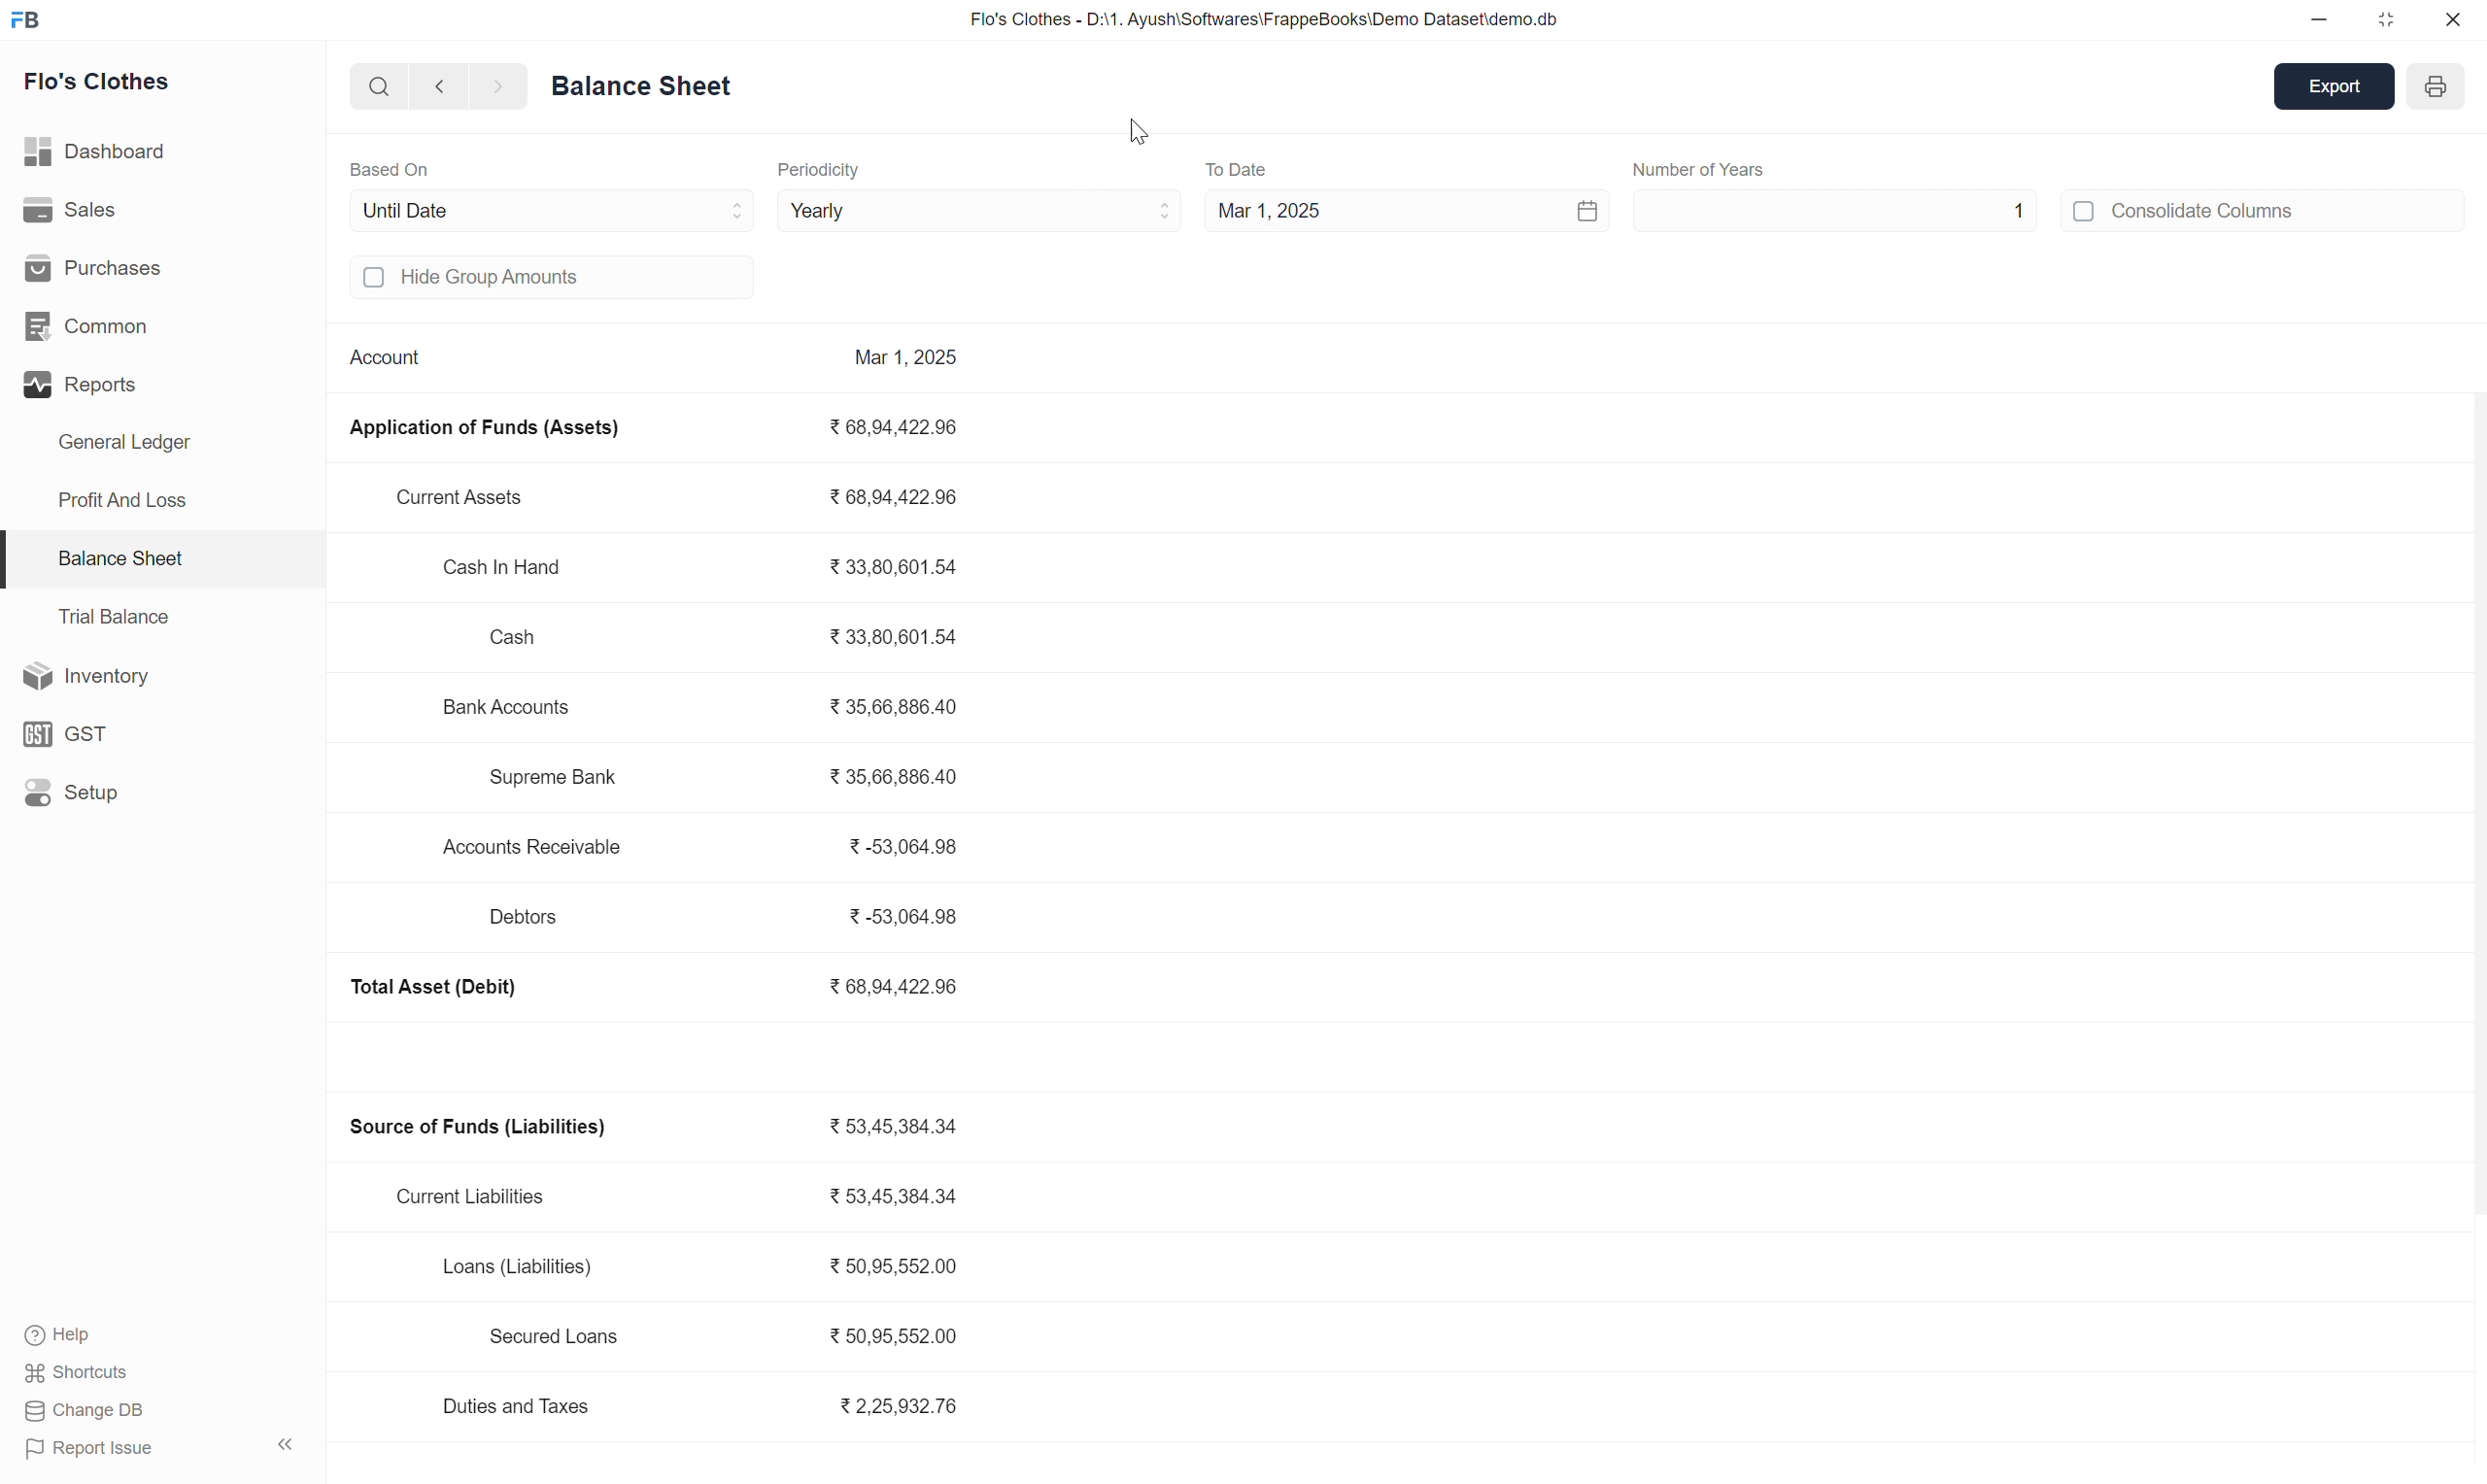  Describe the element at coordinates (2384, 19) in the screenshot. I see `maximize` at that location.